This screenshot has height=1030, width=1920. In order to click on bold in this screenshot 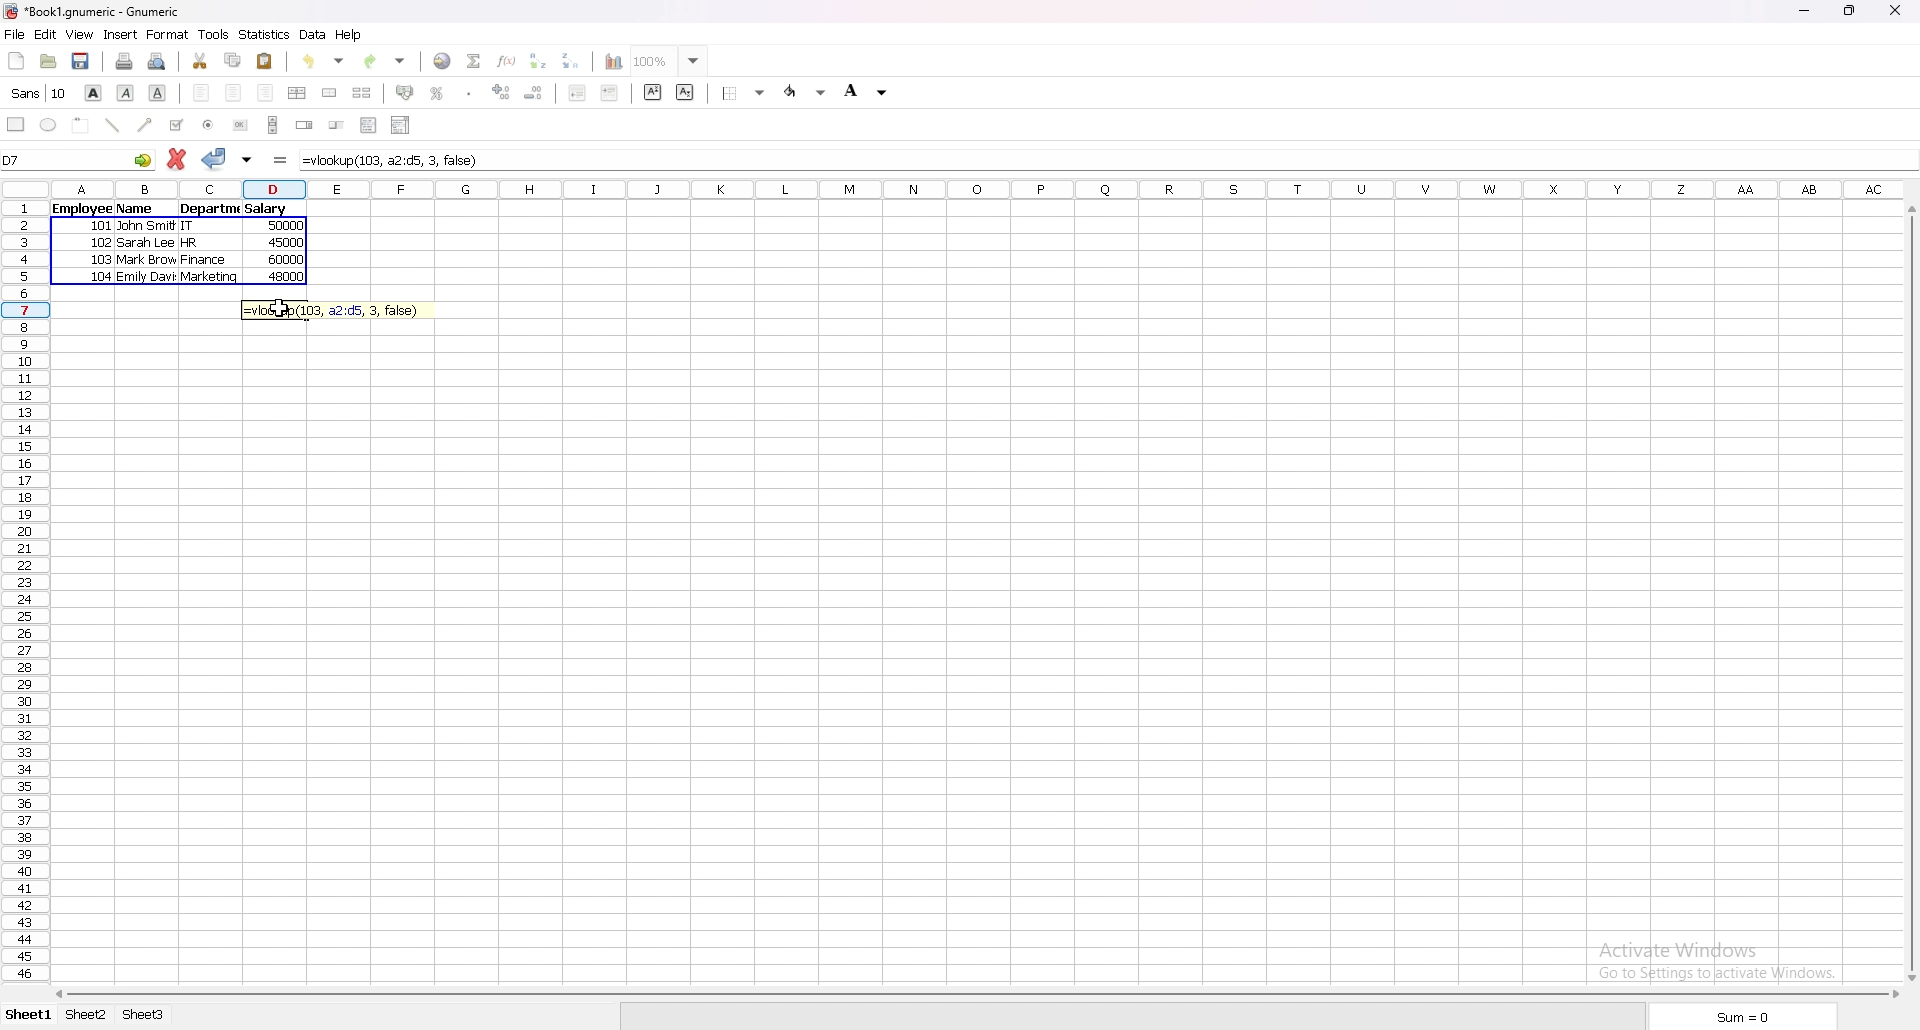, I will do `click(93, 92)`.